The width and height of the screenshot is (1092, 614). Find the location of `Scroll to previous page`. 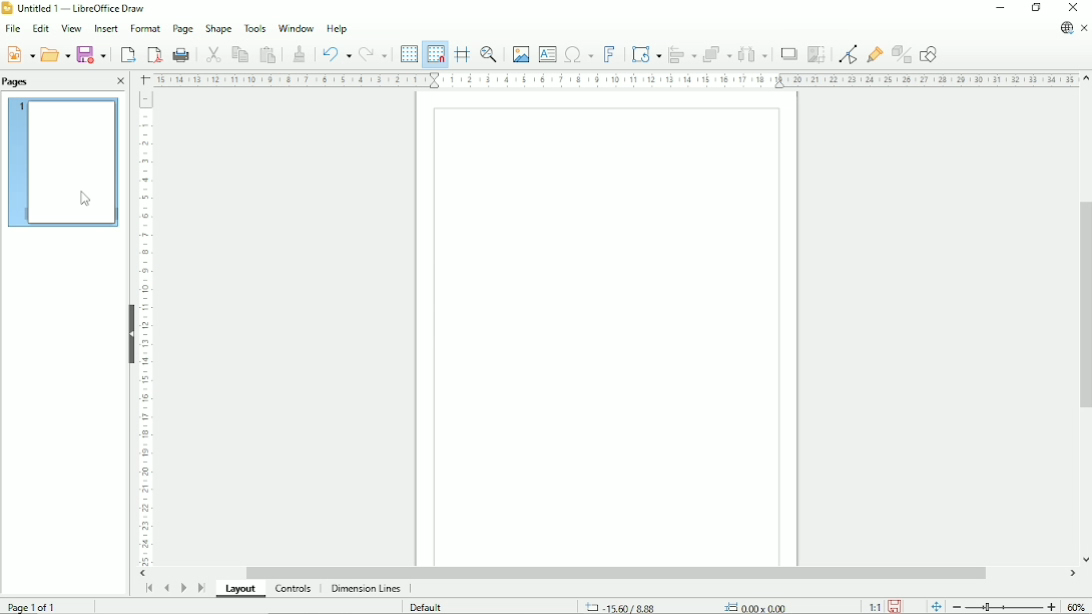

Scroll to previous page is located at coordinates (166, 588).